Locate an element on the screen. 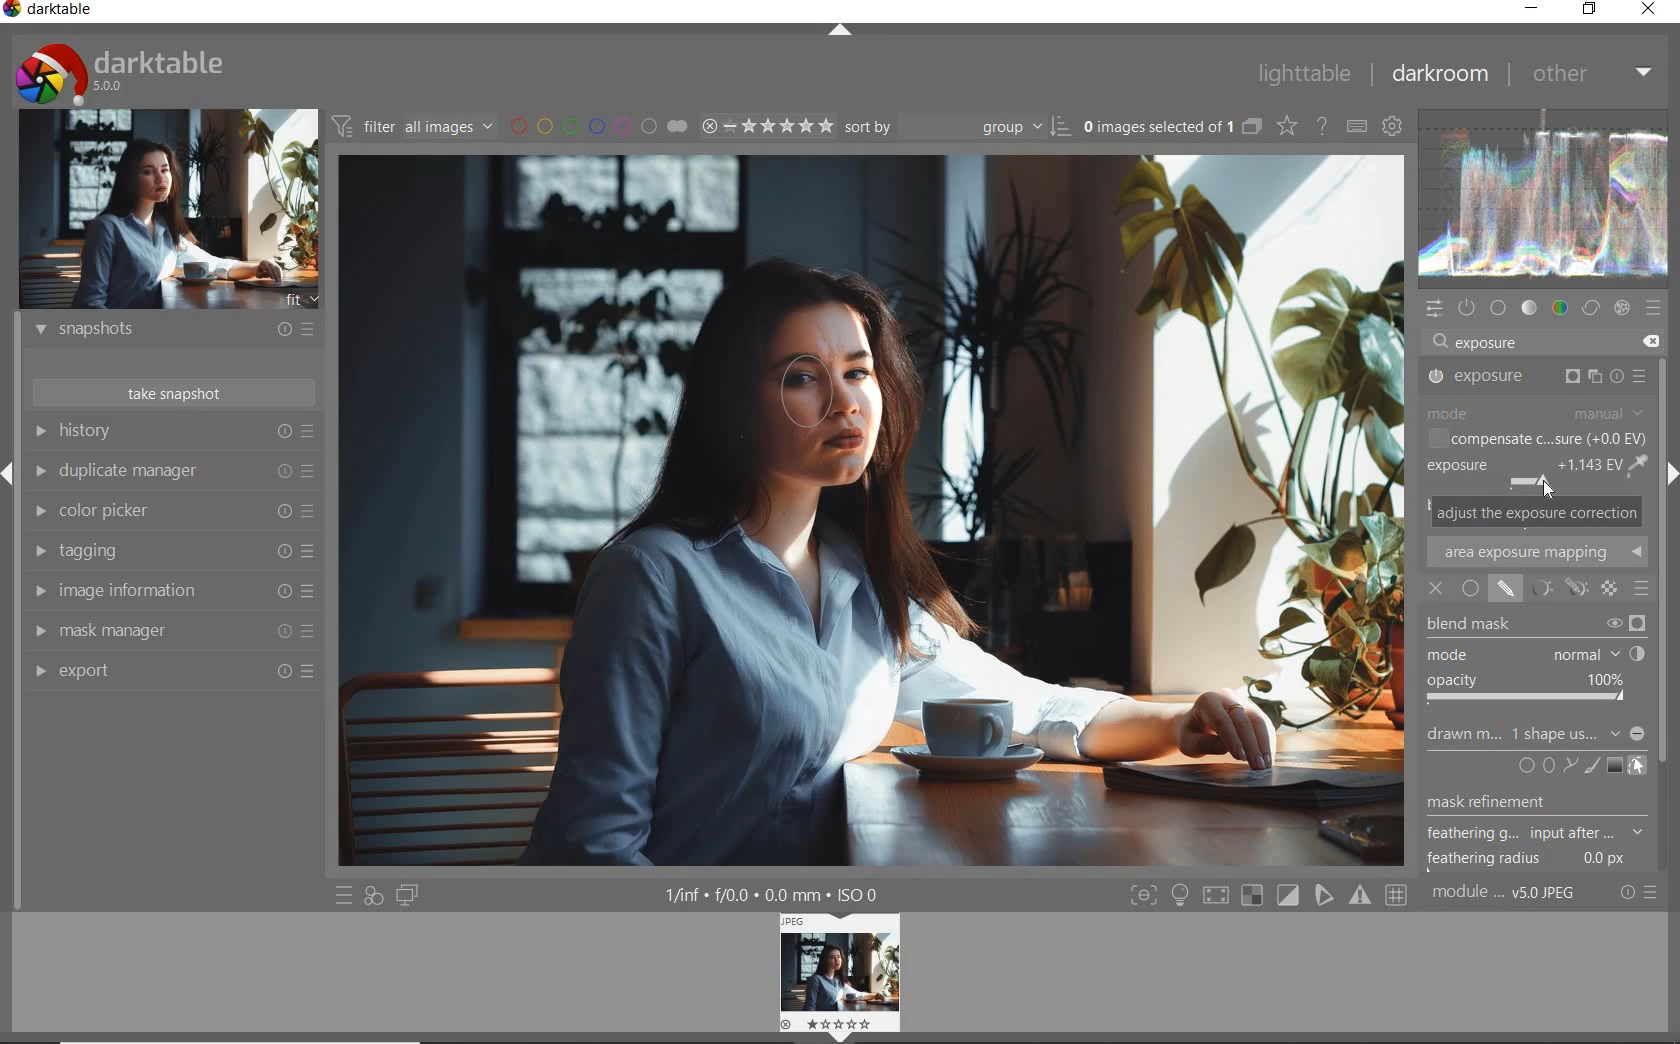 The image size is (1680, 1044). image information is located at coordinates (176, 589).